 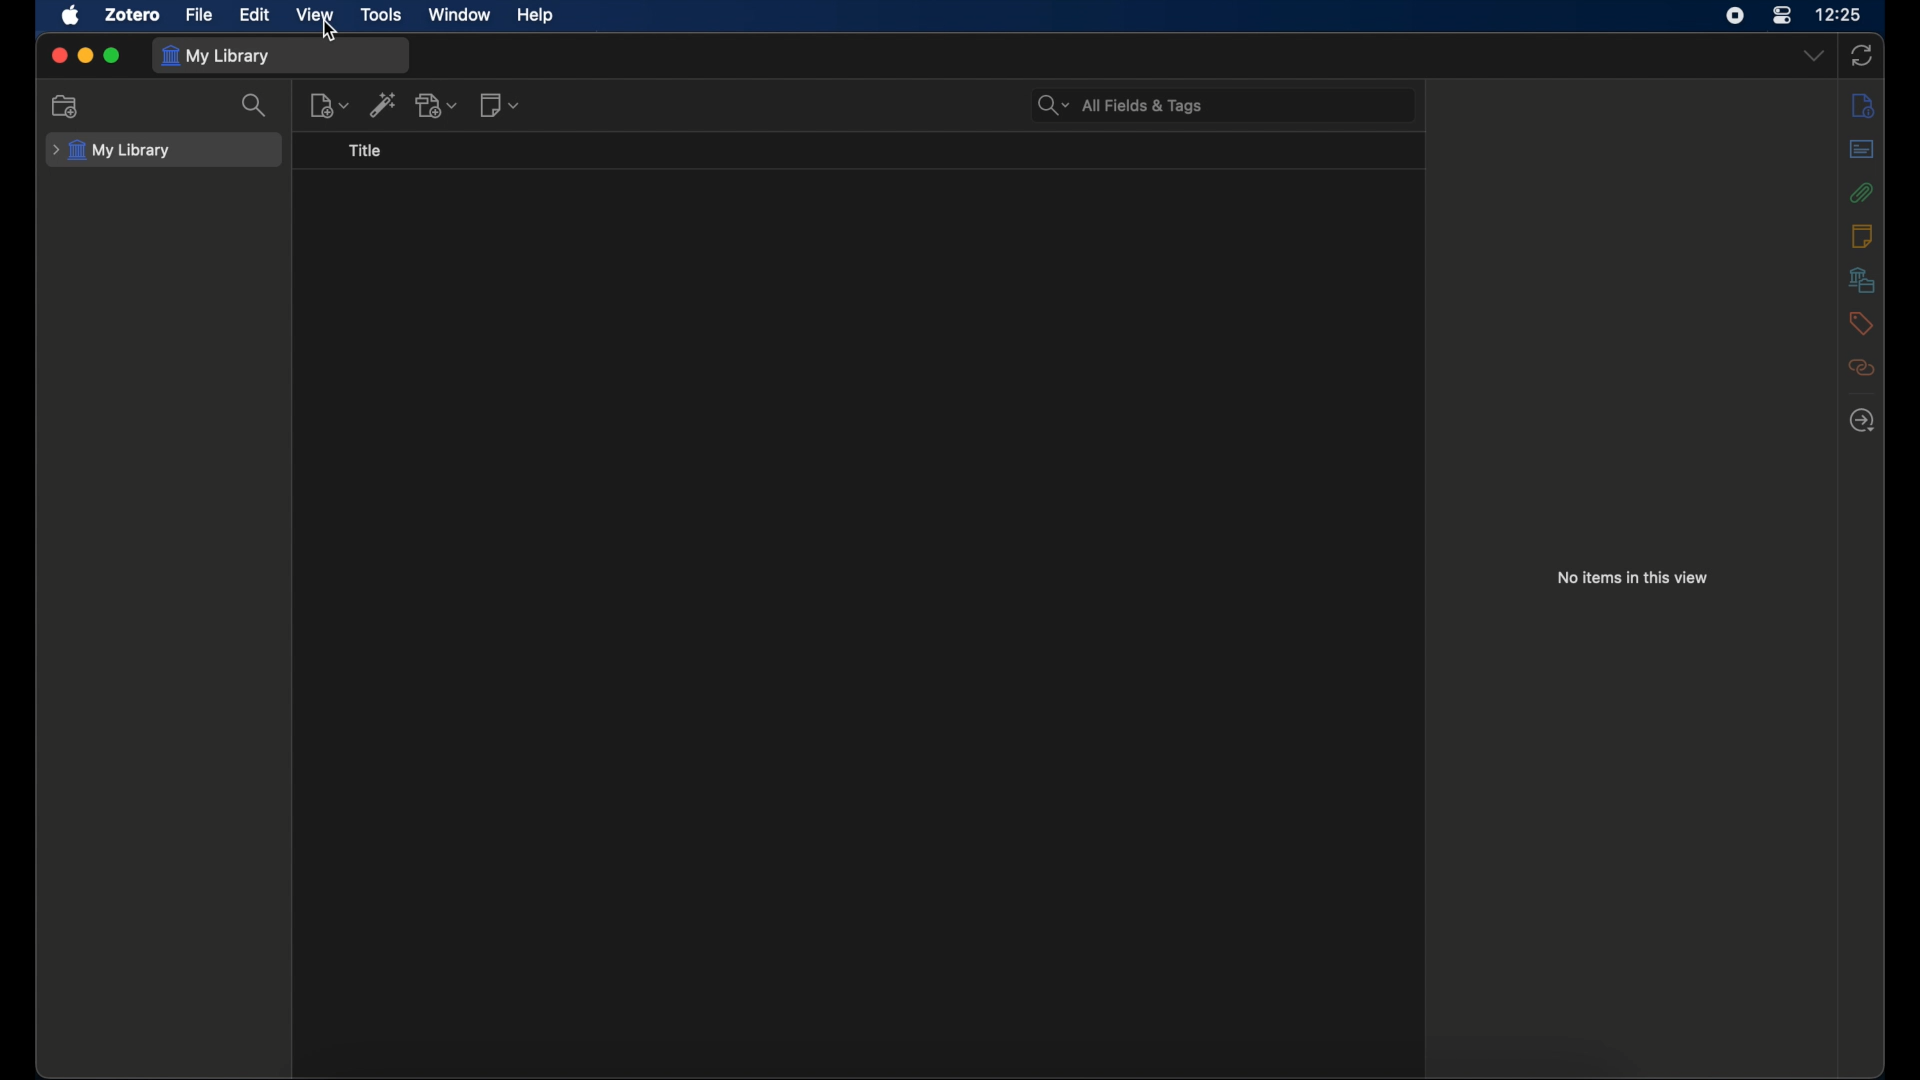 What do you see at coordinates (1813, 54) in the screenshot?
I see `dropdown` at bounding box center [1813, 54].